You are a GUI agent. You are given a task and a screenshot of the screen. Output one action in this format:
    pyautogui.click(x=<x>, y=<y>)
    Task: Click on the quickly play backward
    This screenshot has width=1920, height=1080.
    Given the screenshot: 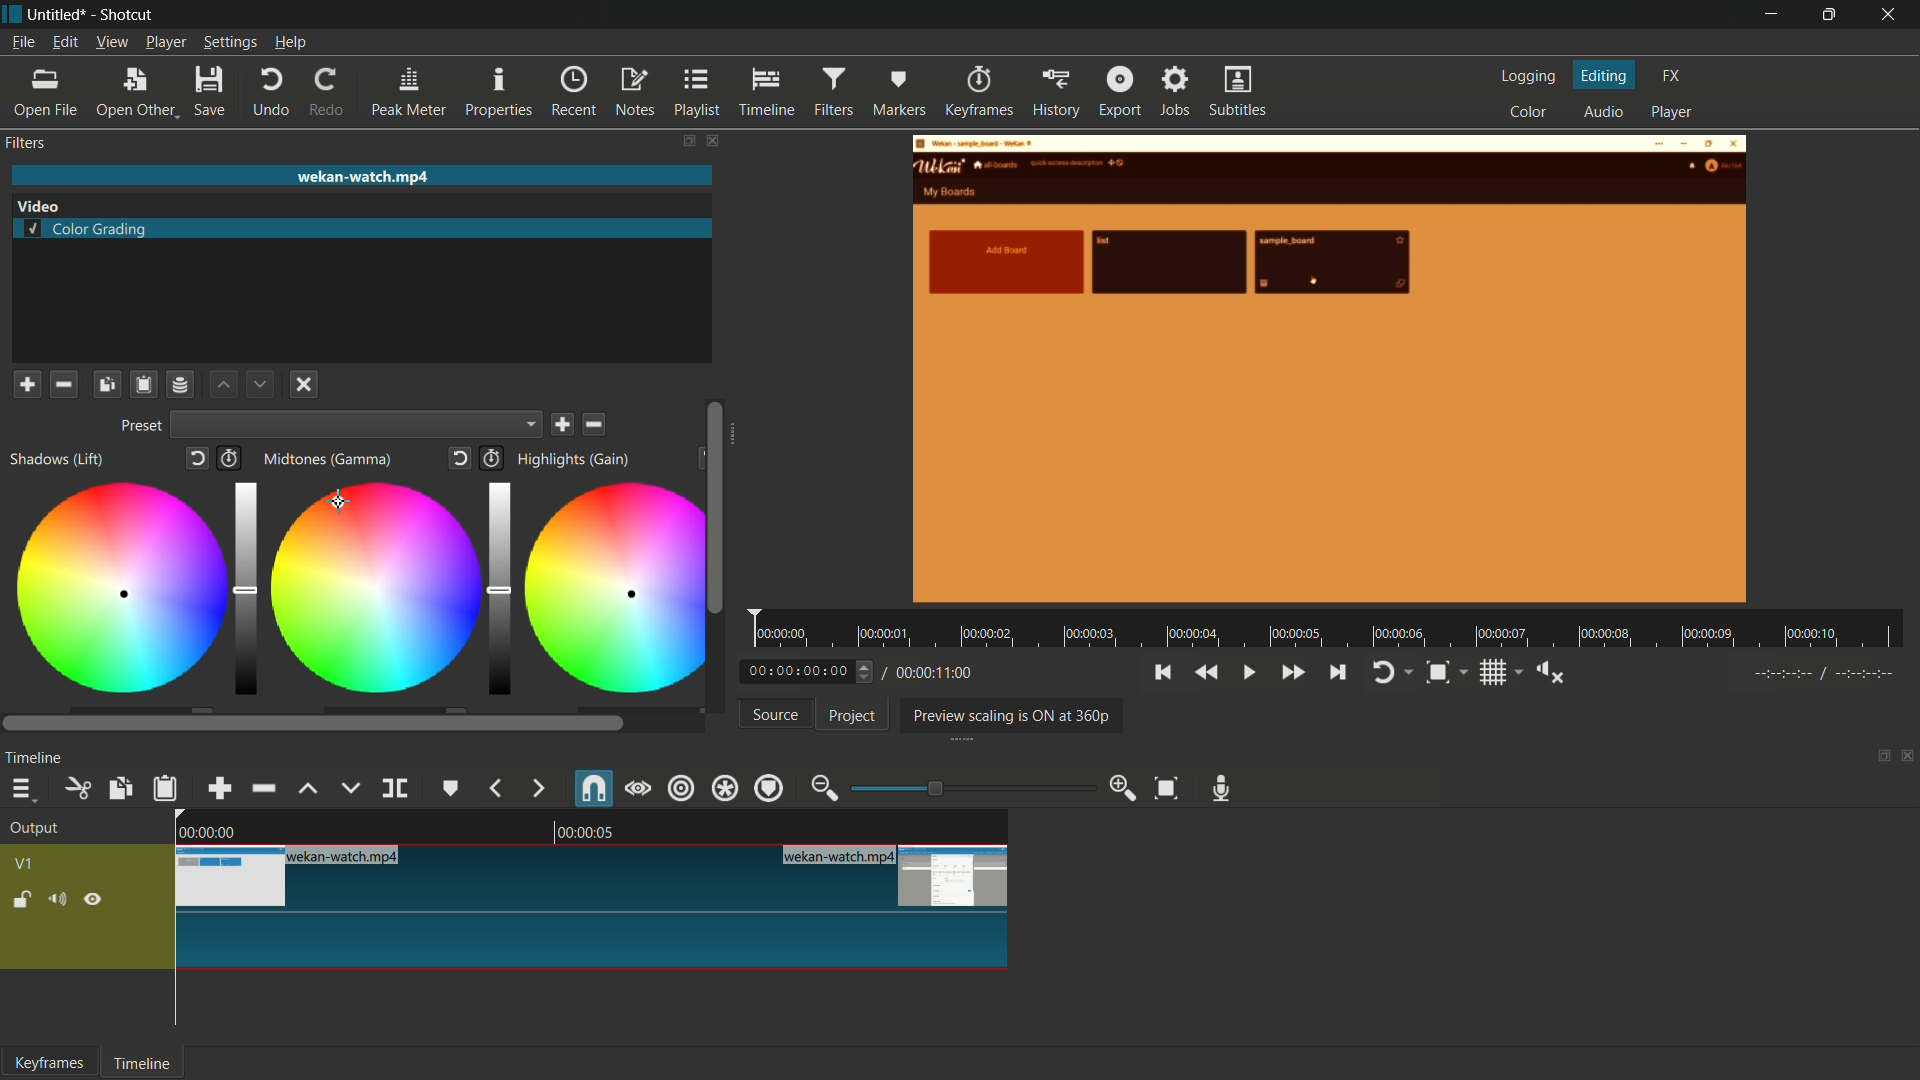 What is the action you would take?
    pyautogui.click(x=1205, y=673)
    